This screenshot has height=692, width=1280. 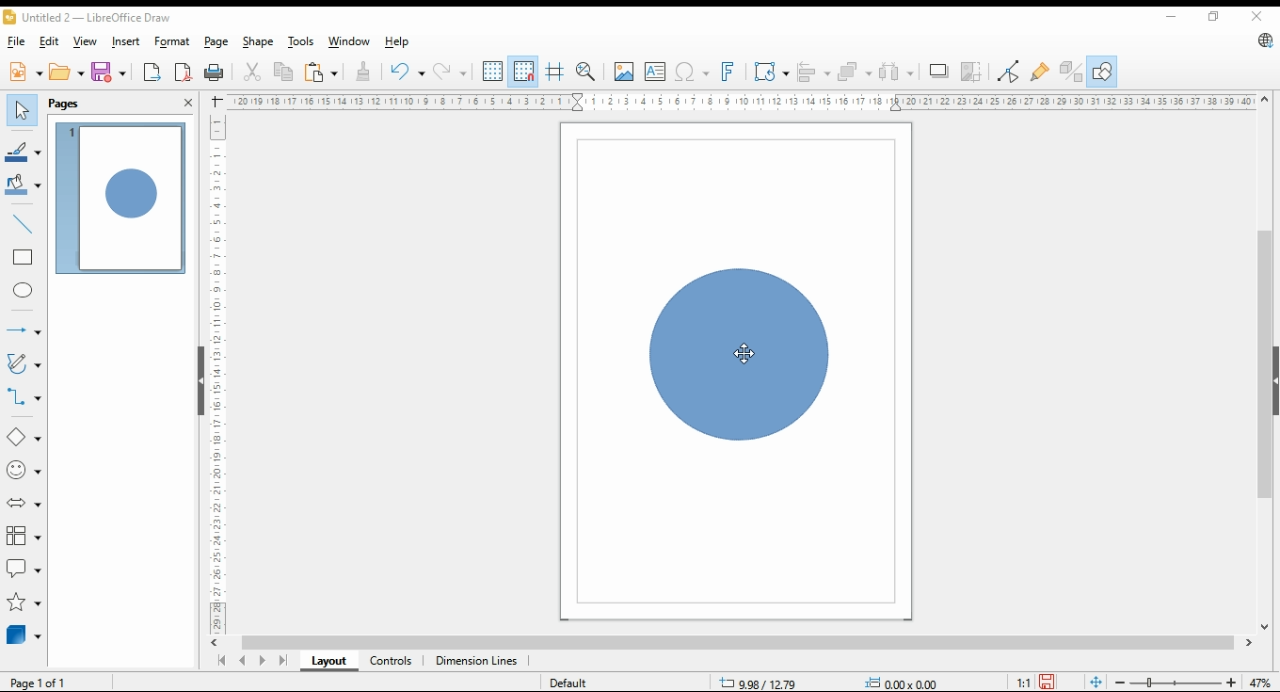 What do you see at coordinates (216, 73) in the screenshot?
I see `print` at bounding box center [216, 73].